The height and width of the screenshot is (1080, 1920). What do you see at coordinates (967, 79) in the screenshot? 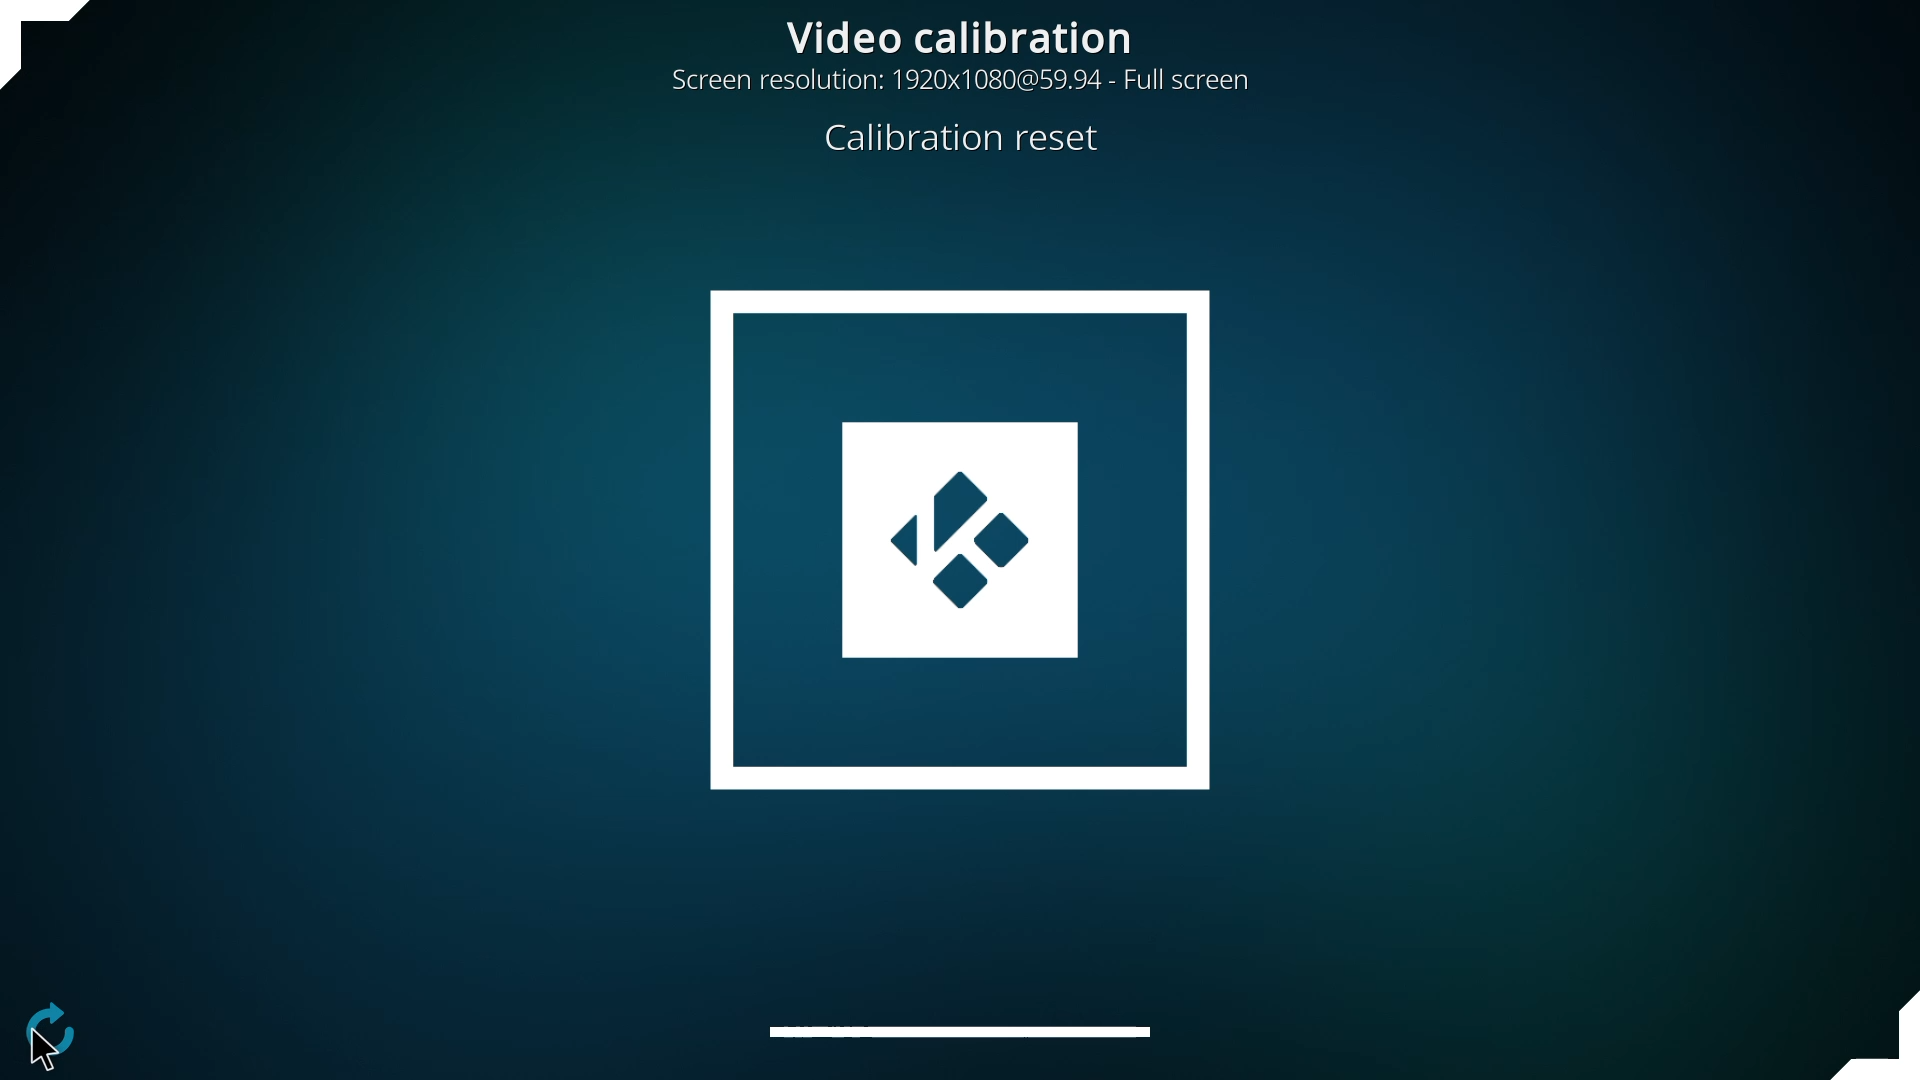
I see `resolution` at bounding box center [967, 79].